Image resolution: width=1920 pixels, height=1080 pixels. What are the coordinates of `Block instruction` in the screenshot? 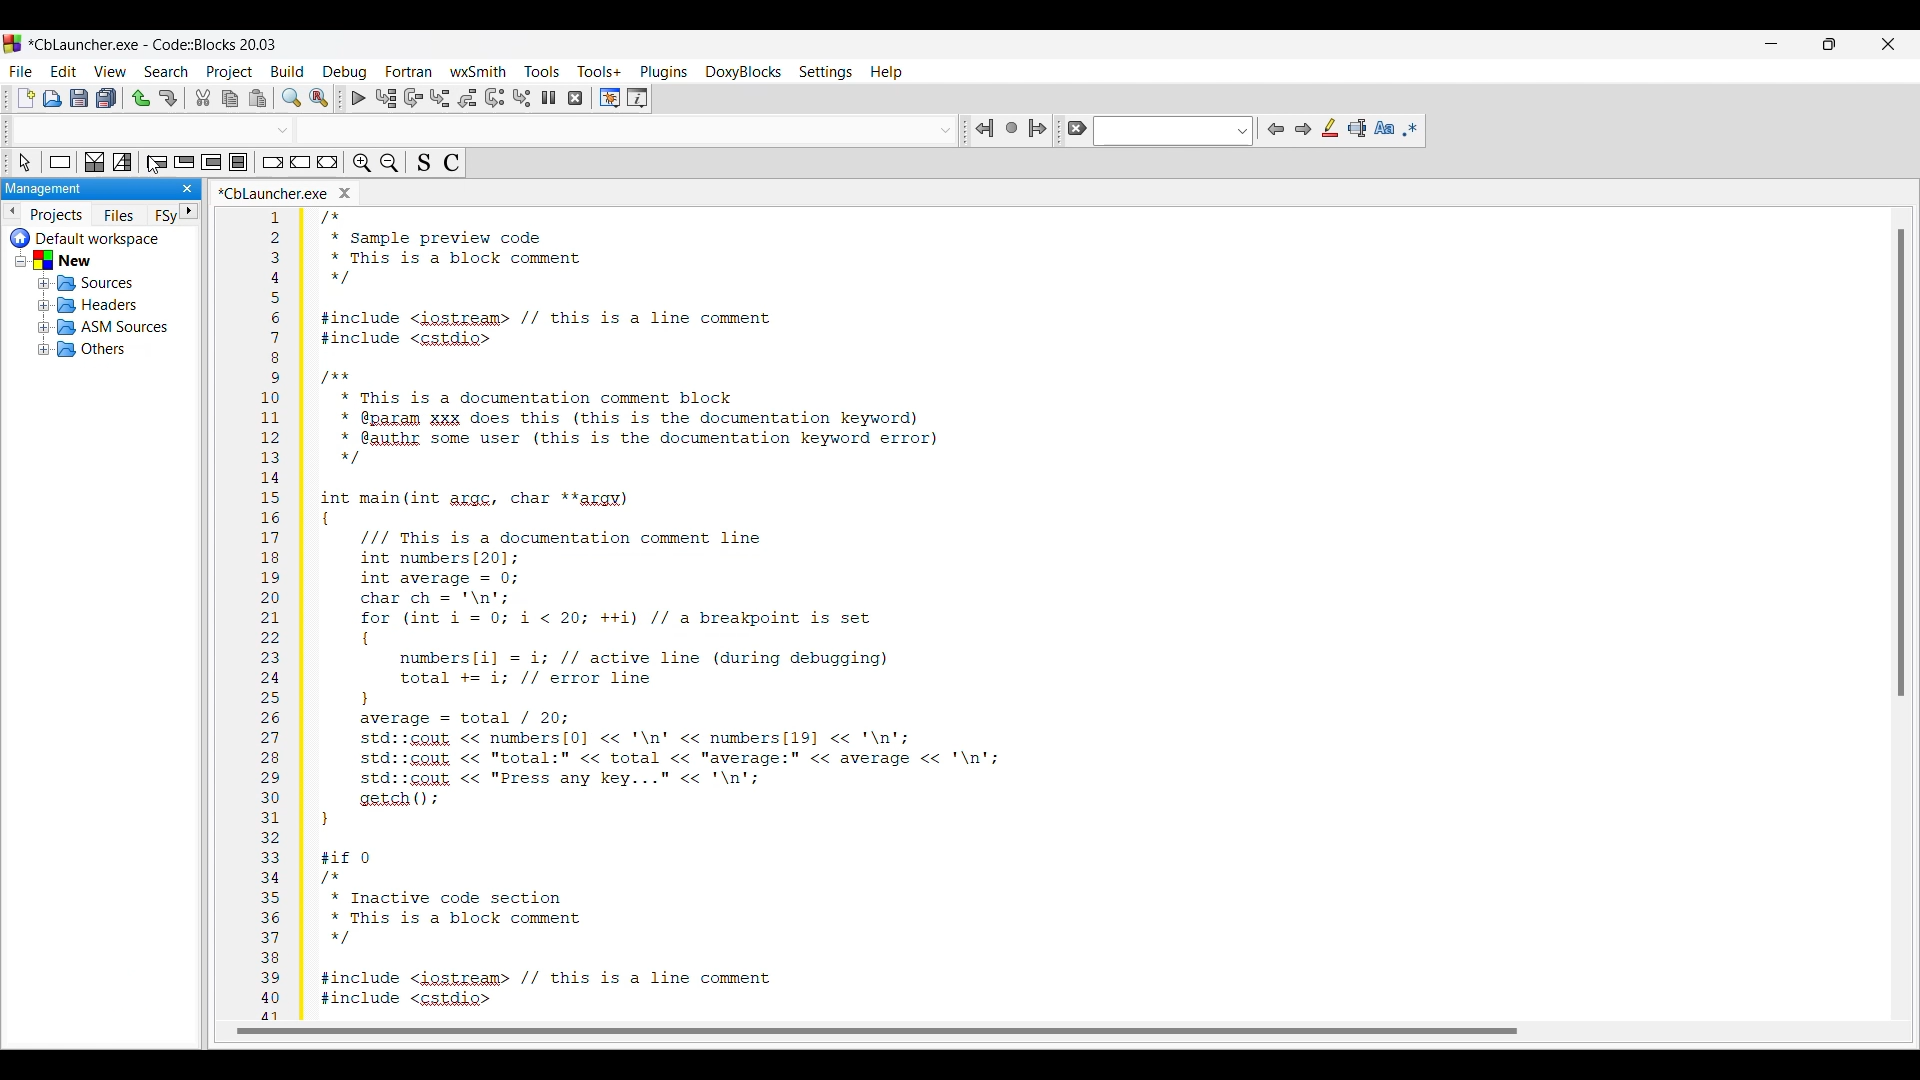 It's located at (238, 162).